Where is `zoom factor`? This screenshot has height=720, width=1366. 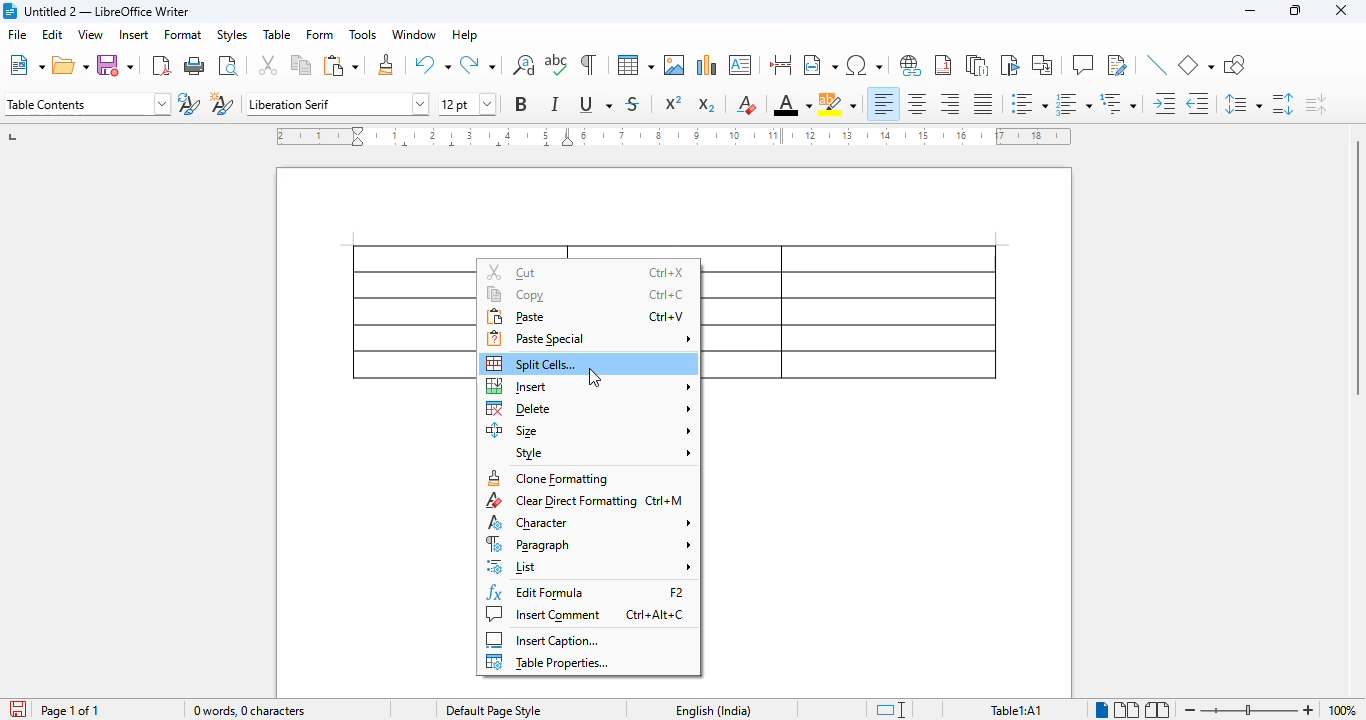
zoom factor is located at coordinates (1341, 710).